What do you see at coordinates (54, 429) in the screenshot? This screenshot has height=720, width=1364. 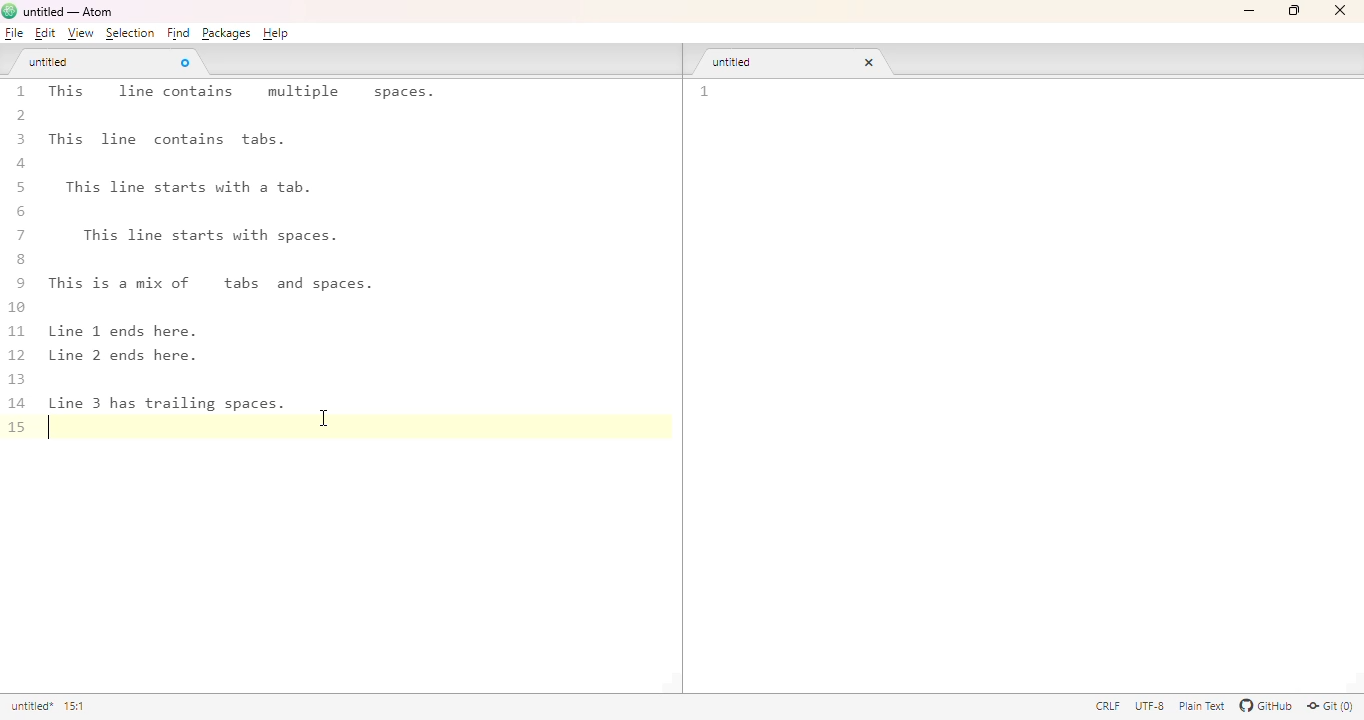 I see `text cursor` at bounding box center [54, 429].